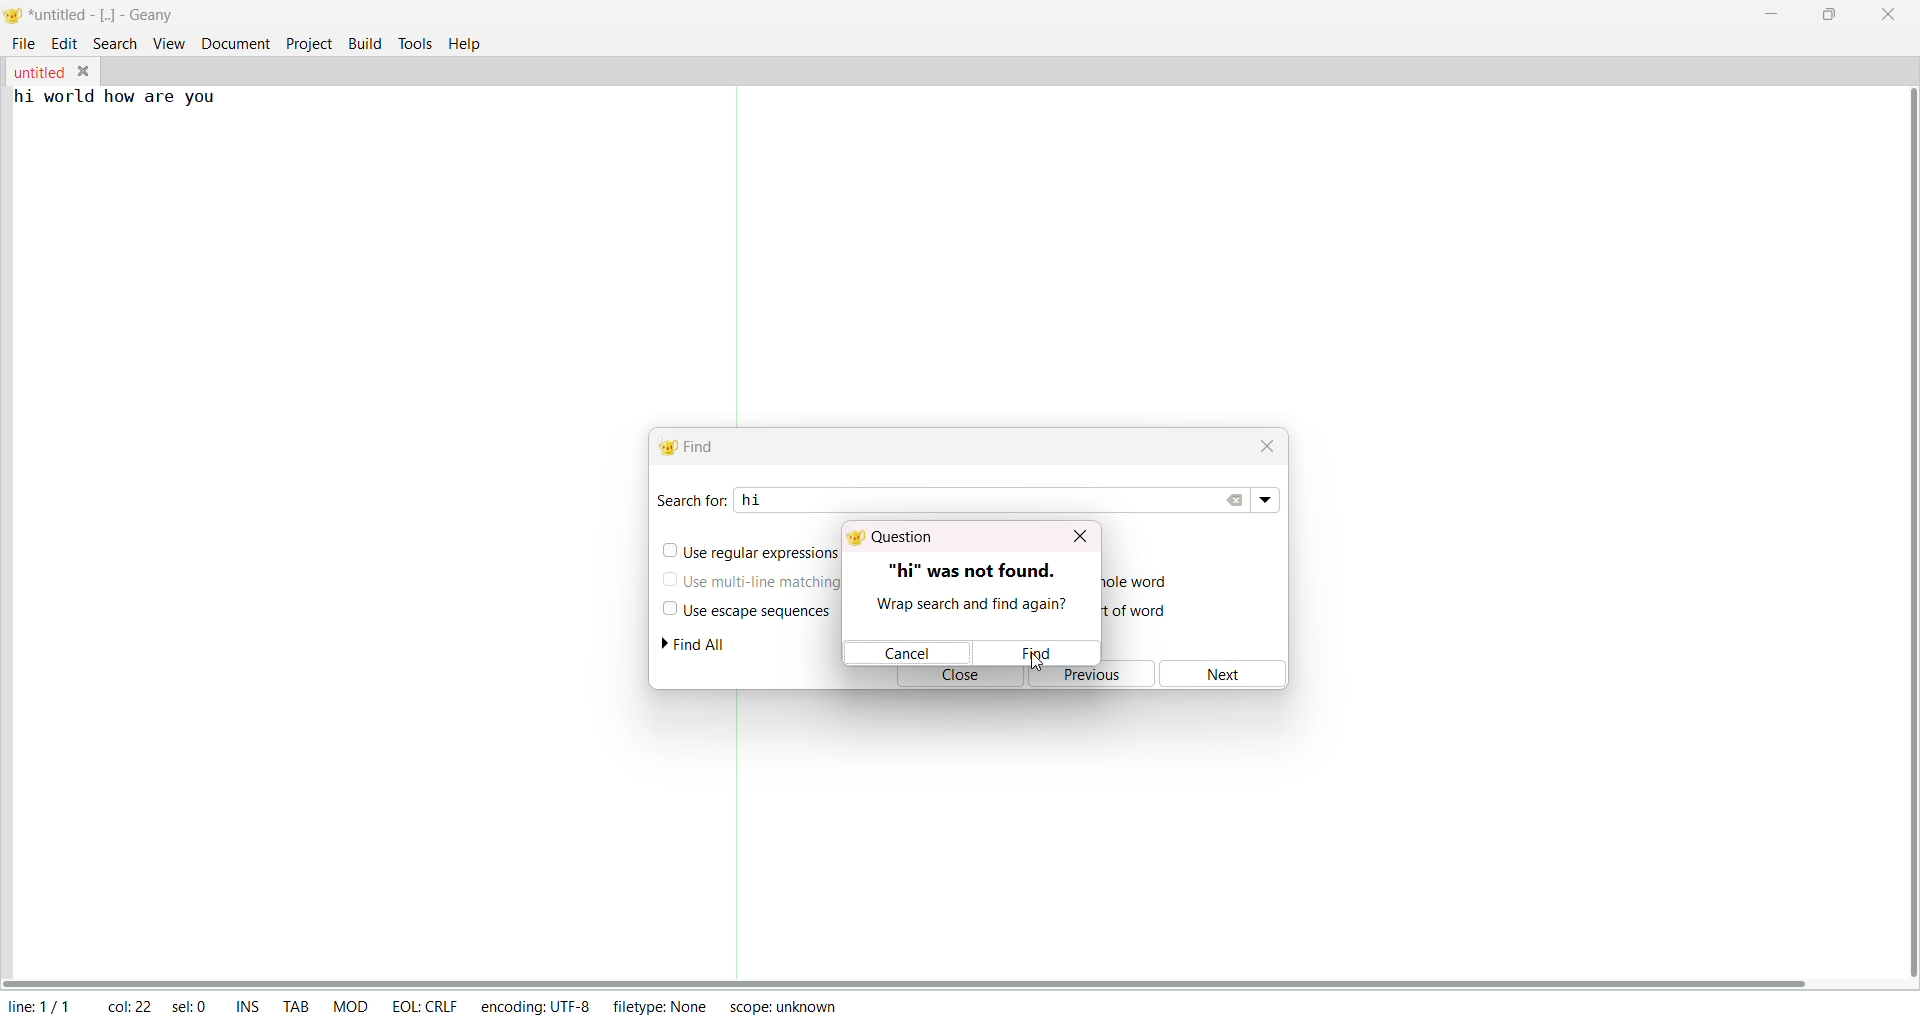 This screenshot has width=1920, height=1018. I want to click on next, so click(1231, 679).